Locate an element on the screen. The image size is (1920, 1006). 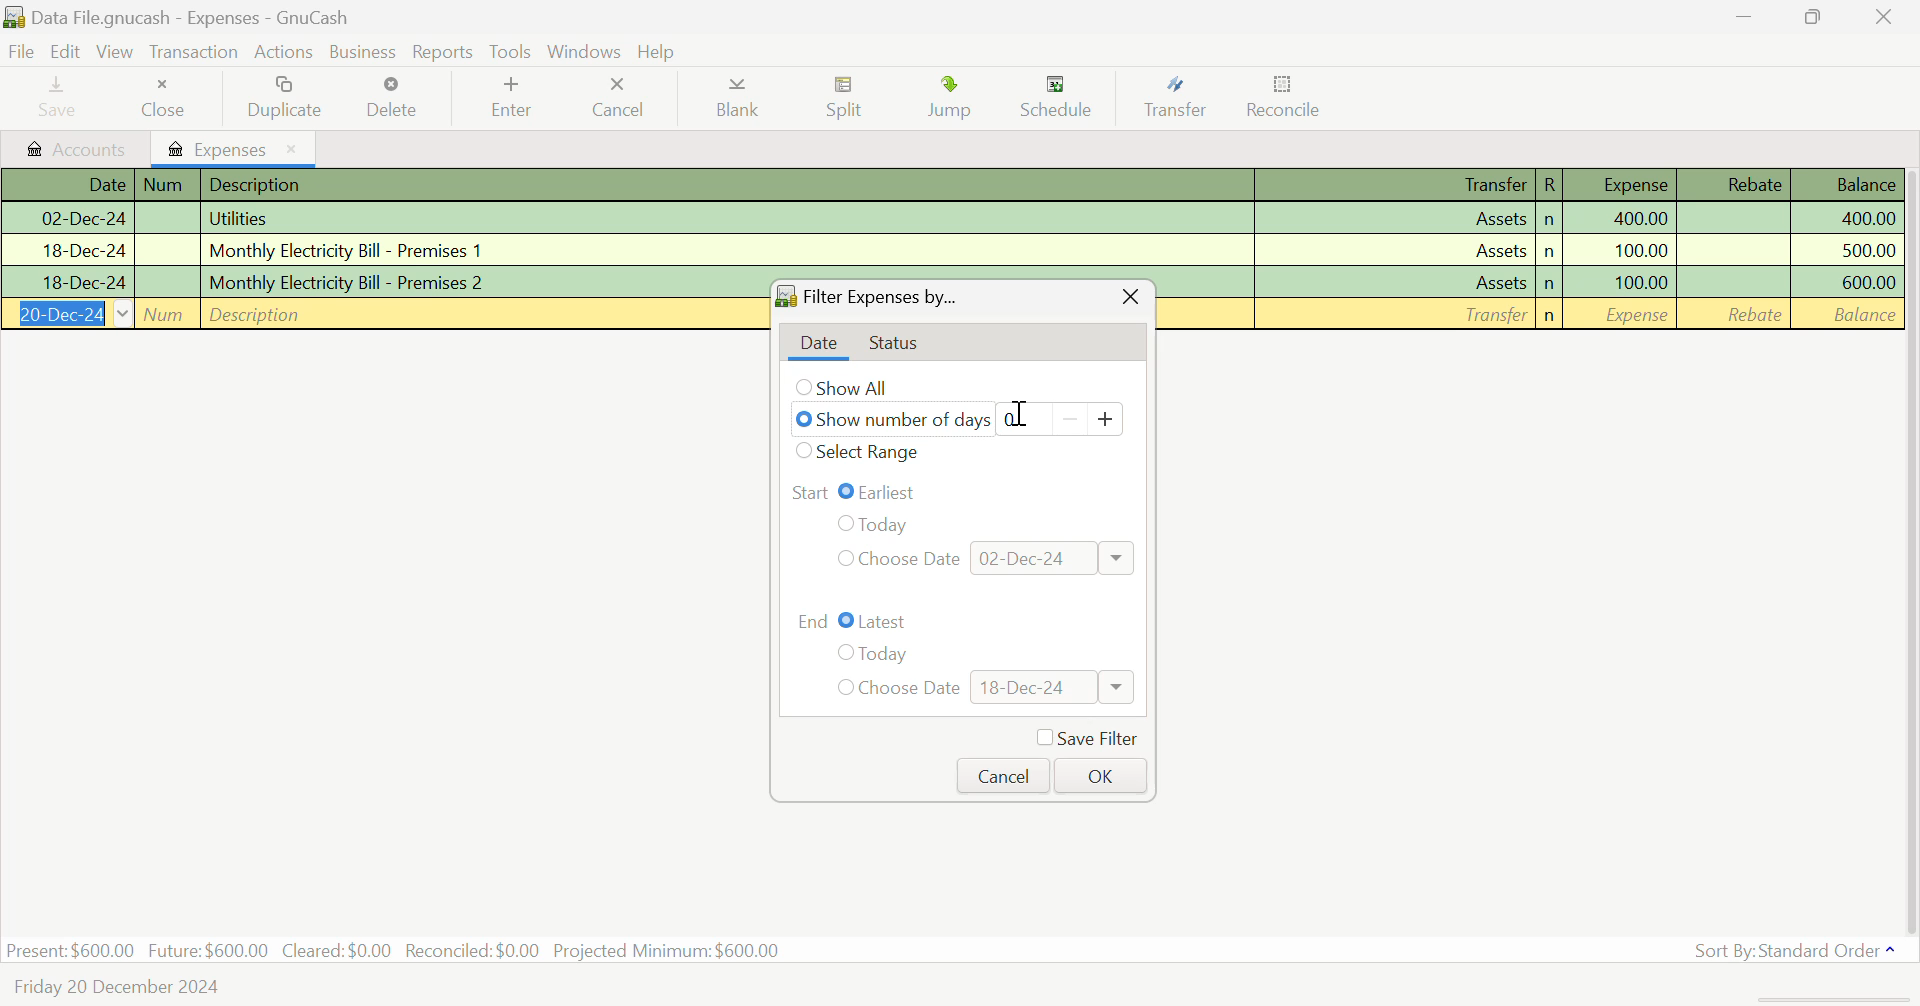
tools is located at coordinates (510, 52).